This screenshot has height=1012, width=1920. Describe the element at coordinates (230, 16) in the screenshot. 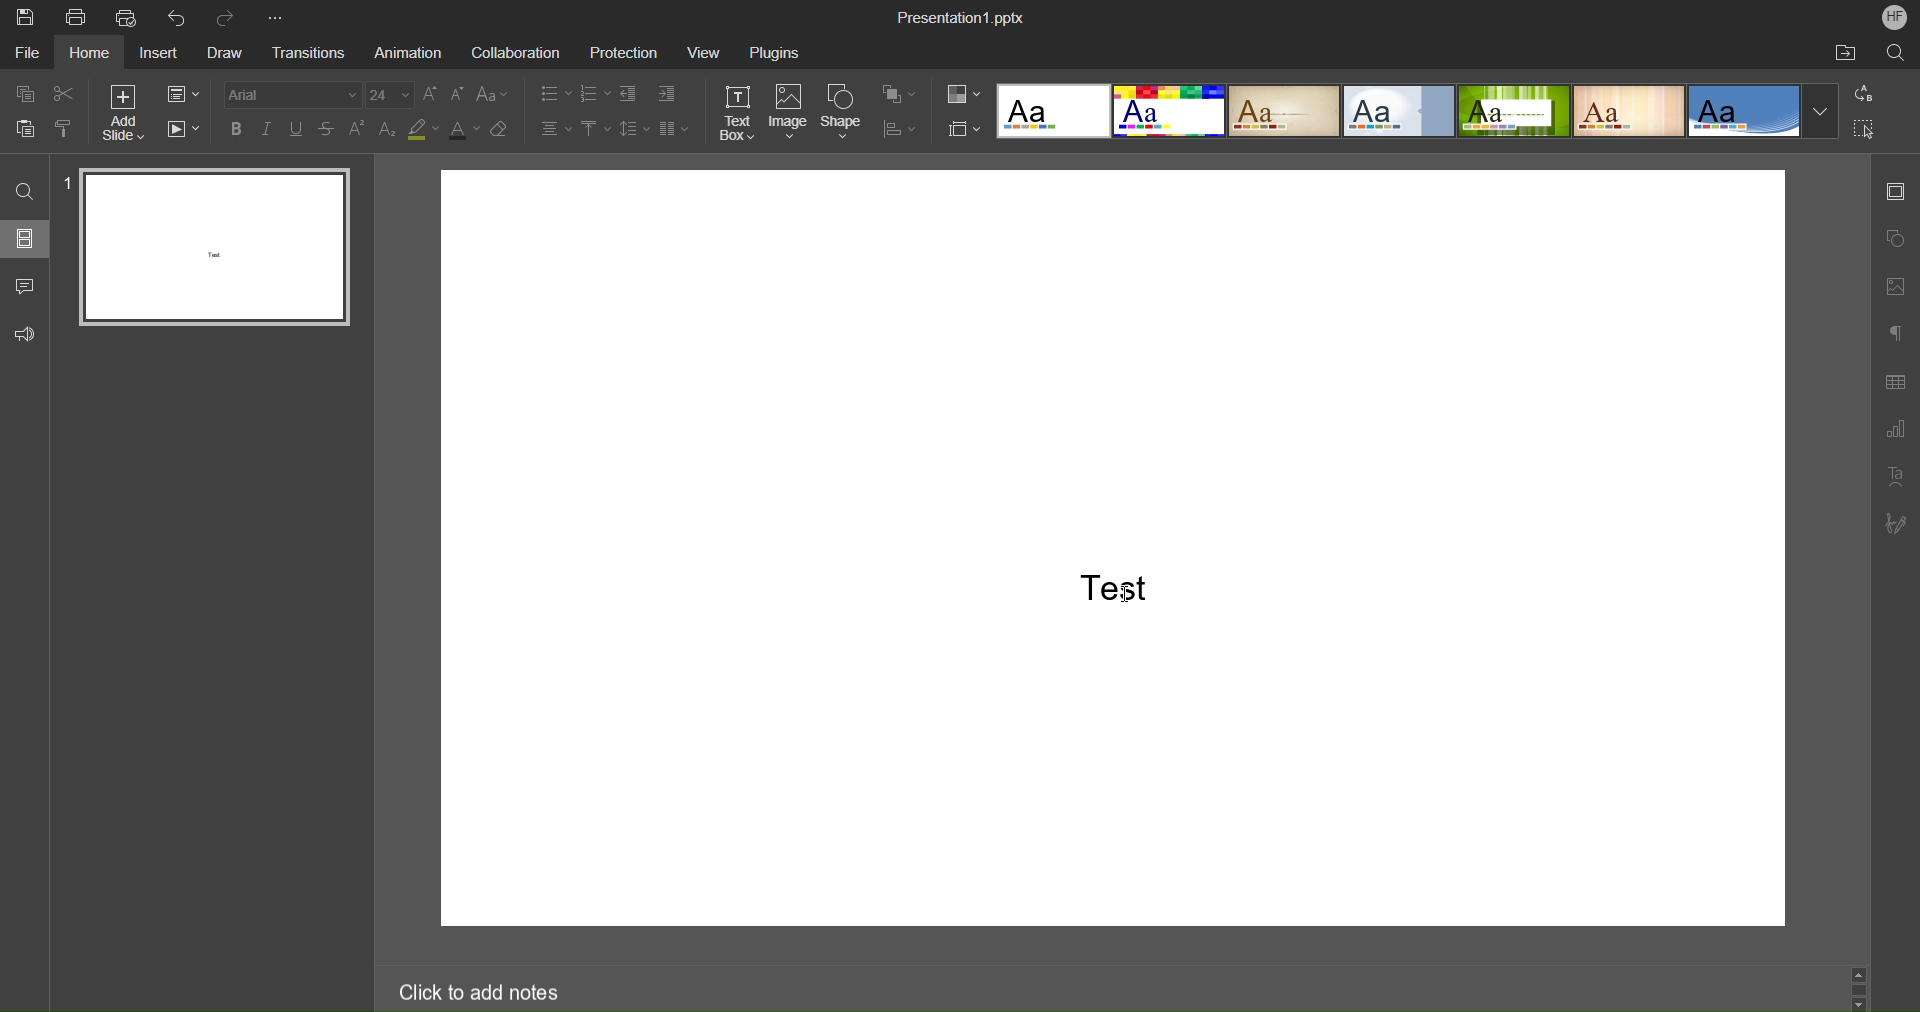

I see `Redo` at that location.